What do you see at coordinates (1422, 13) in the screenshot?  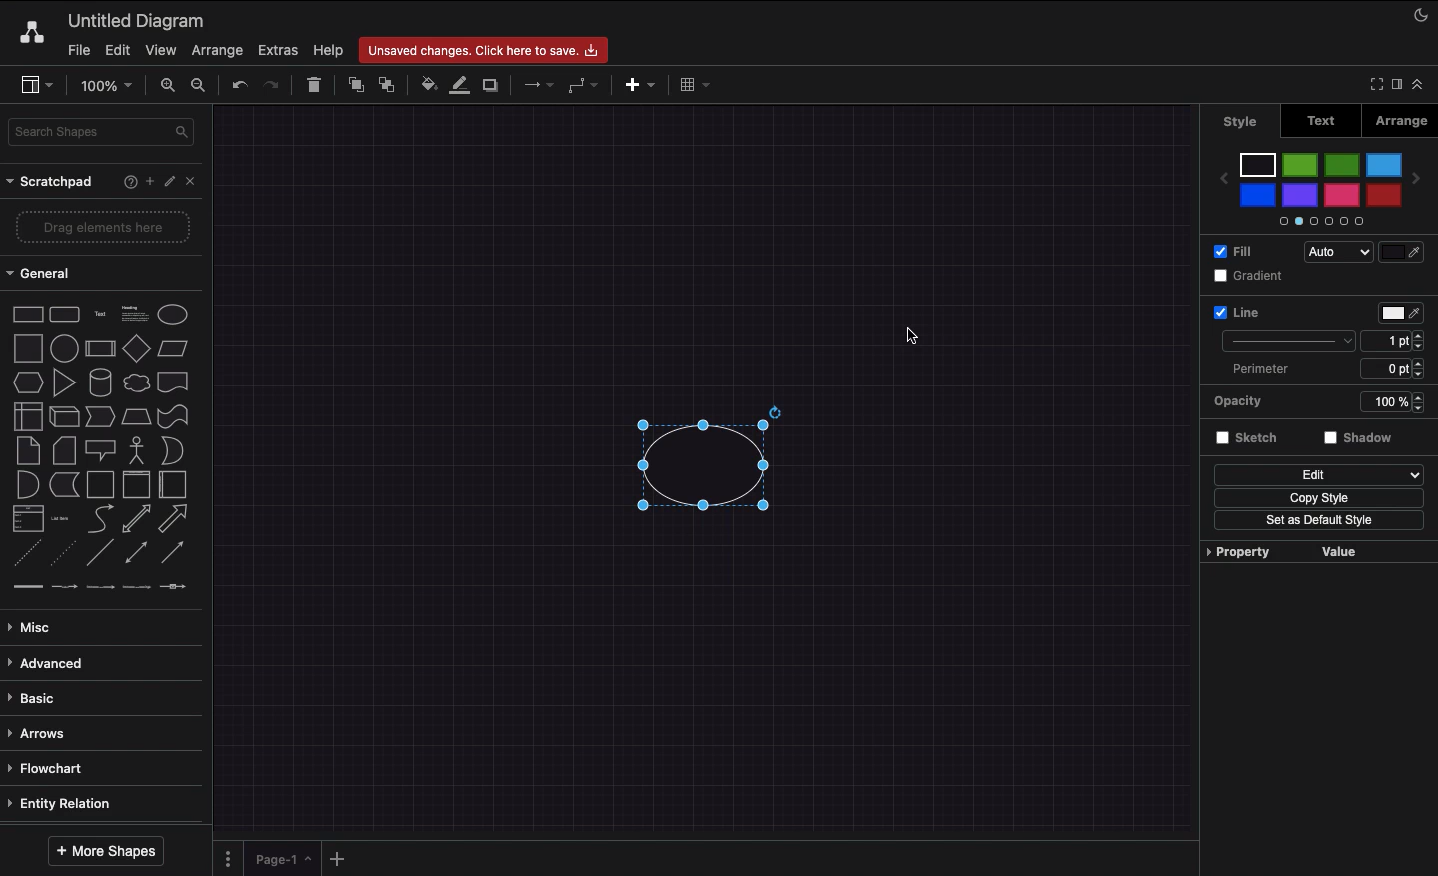 I see `Night mode ` at bounding box center [1422, 13].